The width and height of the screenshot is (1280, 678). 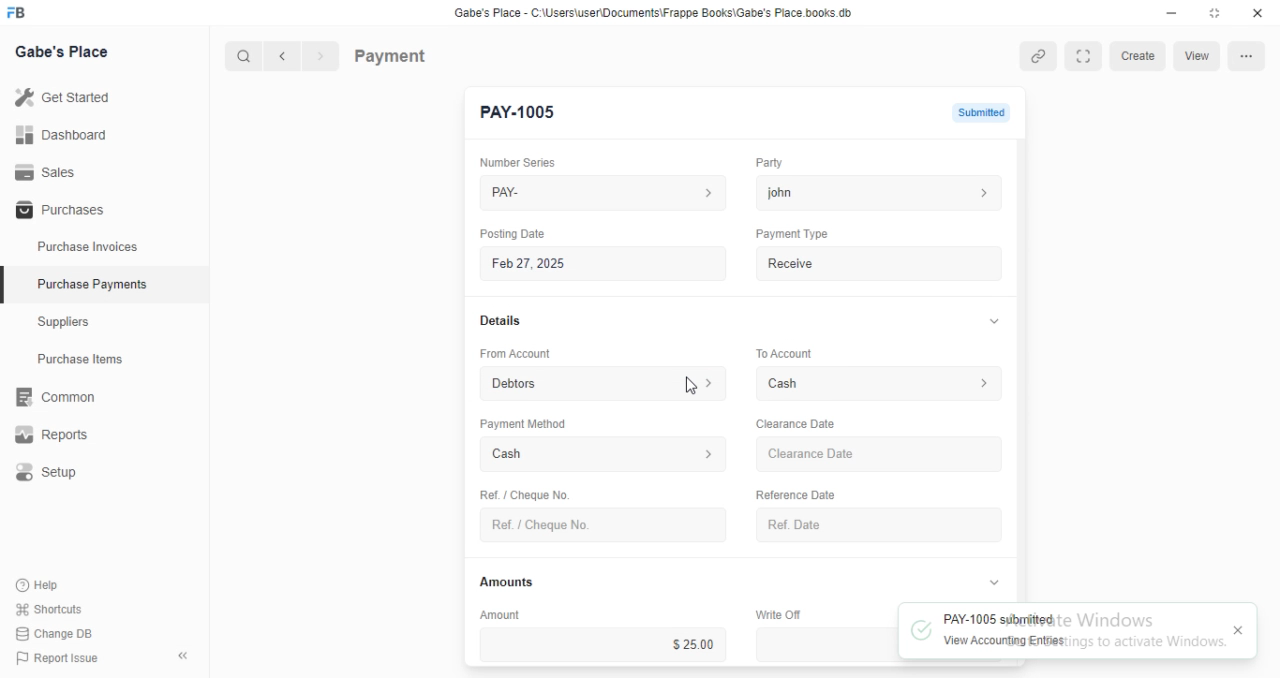 What do you see at coordinates (62, 96) in the screenshot?
I see `Get Started` at bounding box center [62, 96].